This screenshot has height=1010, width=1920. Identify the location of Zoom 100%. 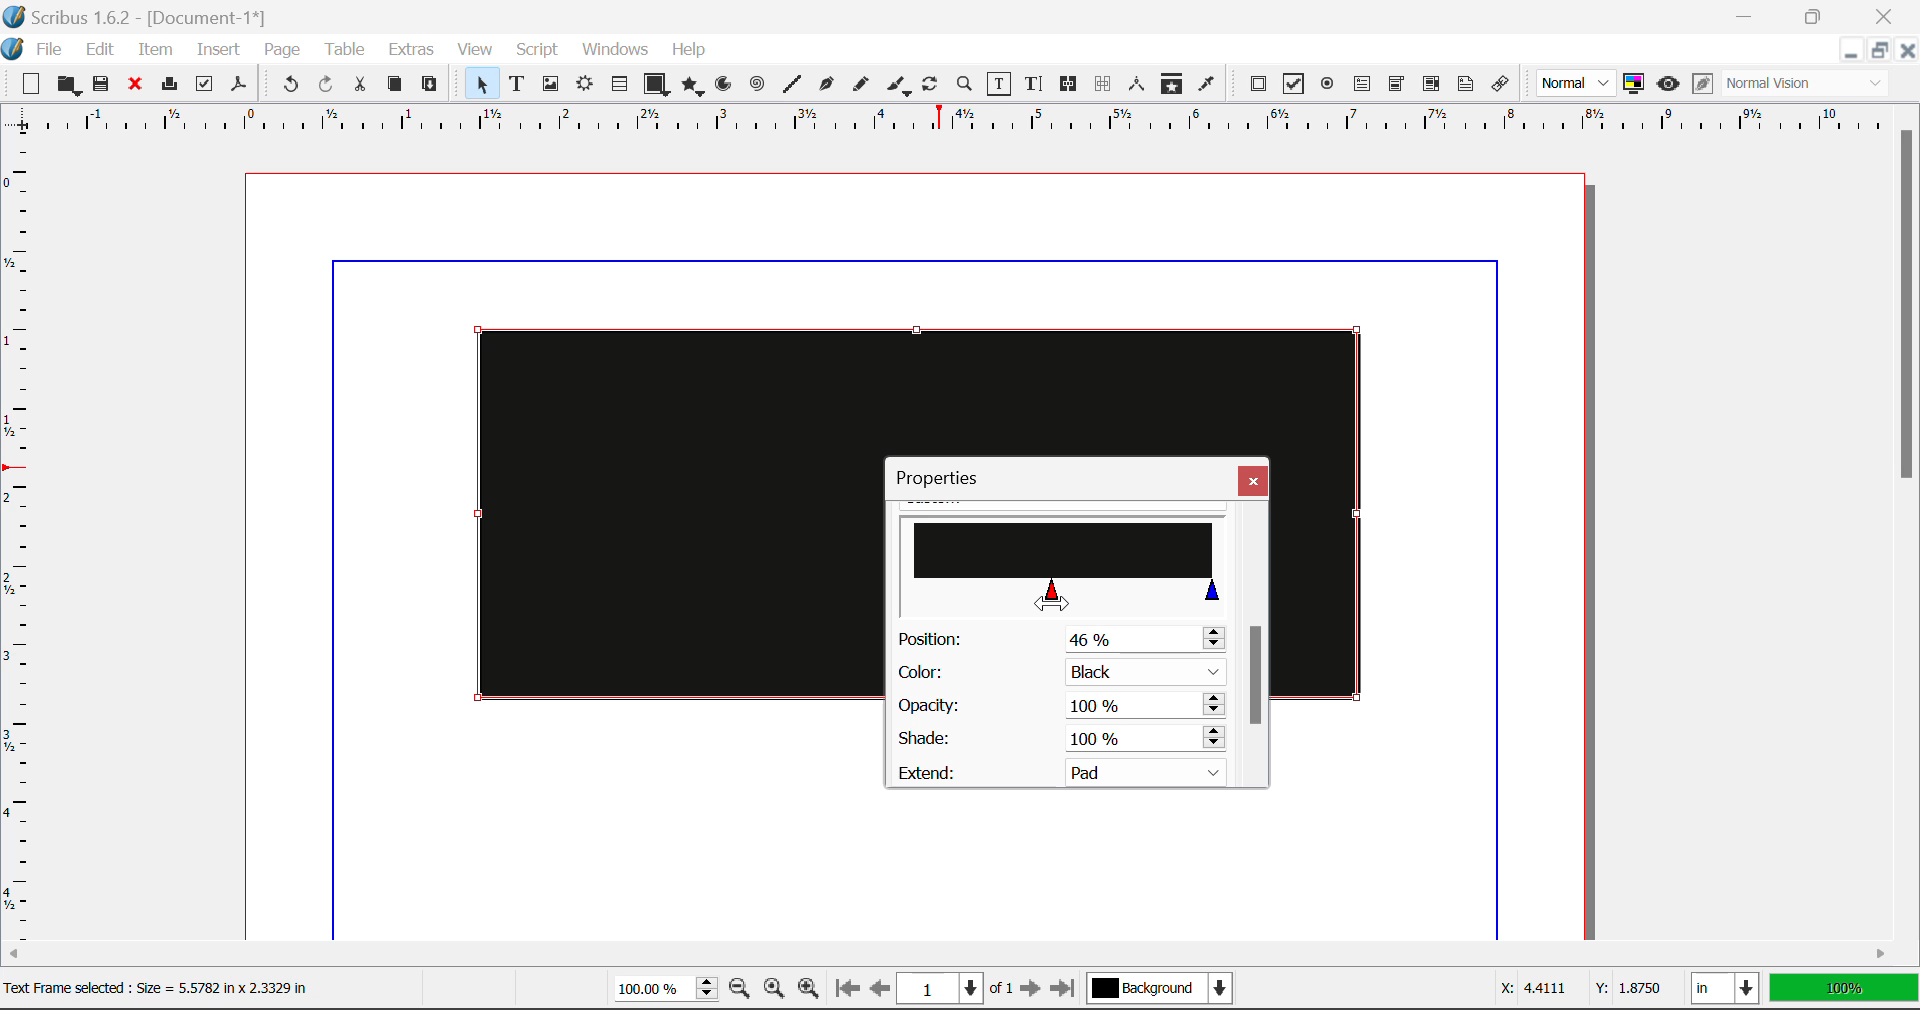
(666, 991).